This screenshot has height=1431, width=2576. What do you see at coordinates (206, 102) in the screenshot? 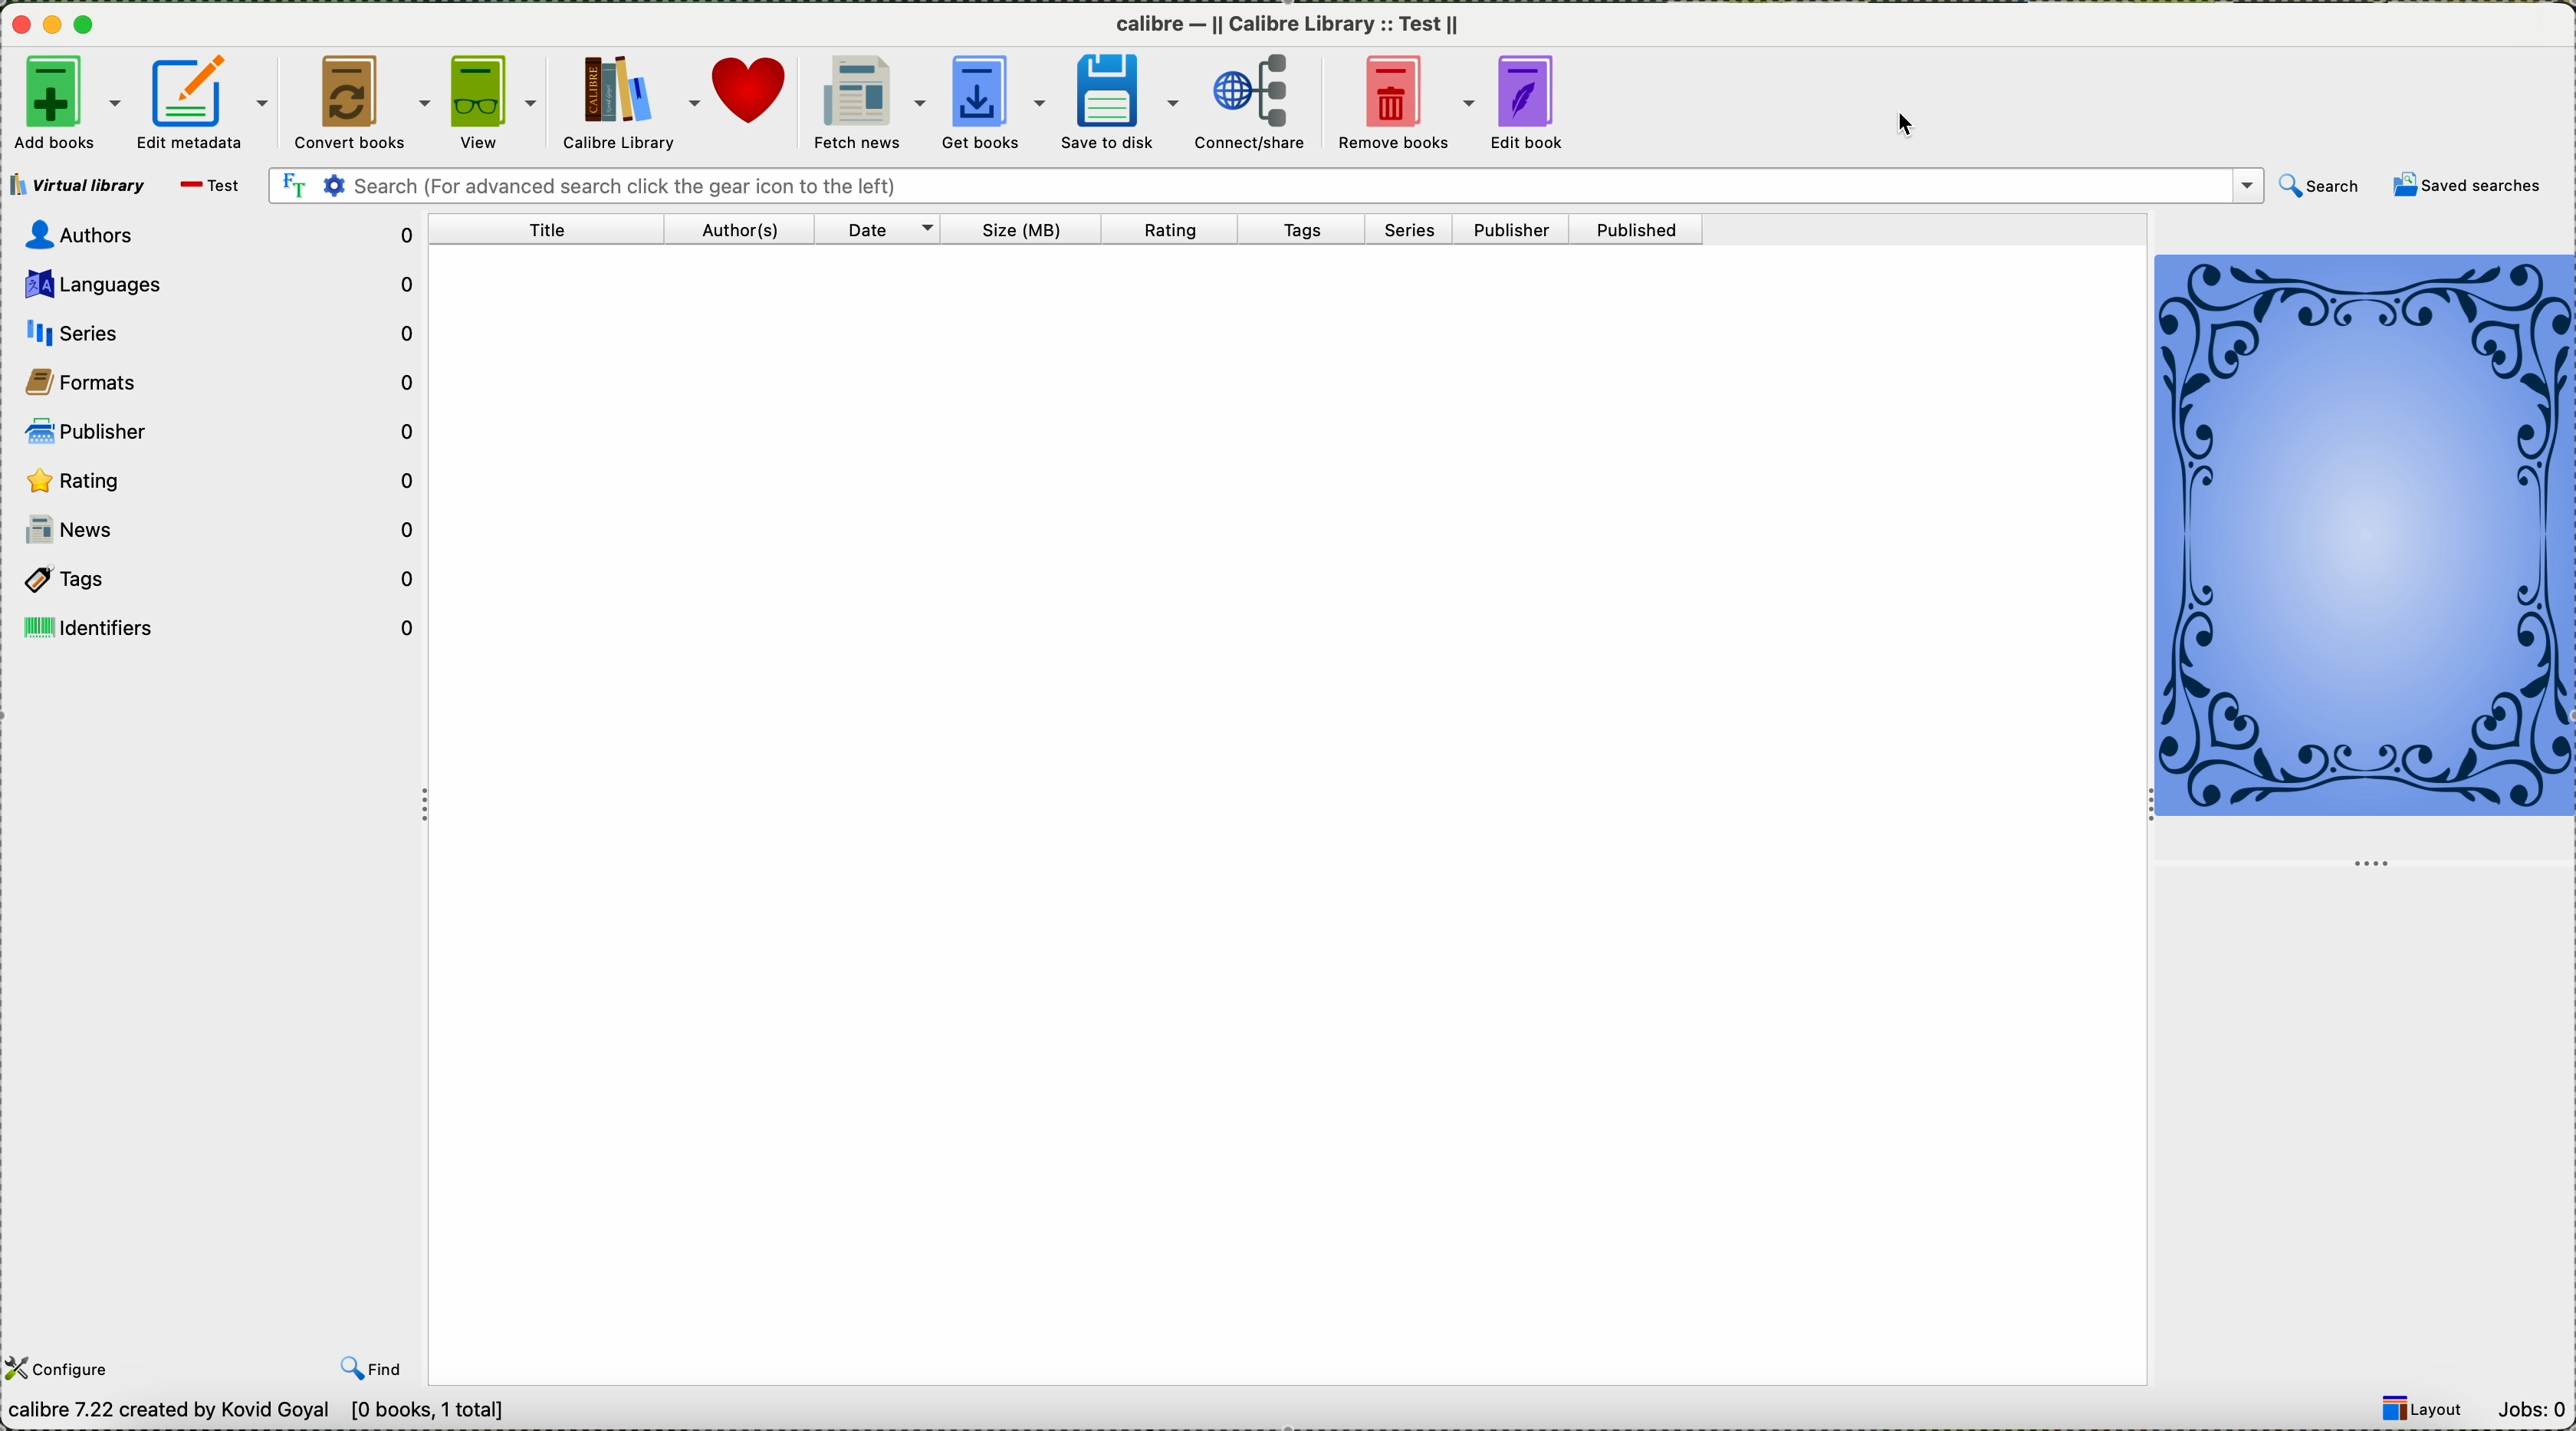
I see `edit metadata` at bounding box center [206, 102].